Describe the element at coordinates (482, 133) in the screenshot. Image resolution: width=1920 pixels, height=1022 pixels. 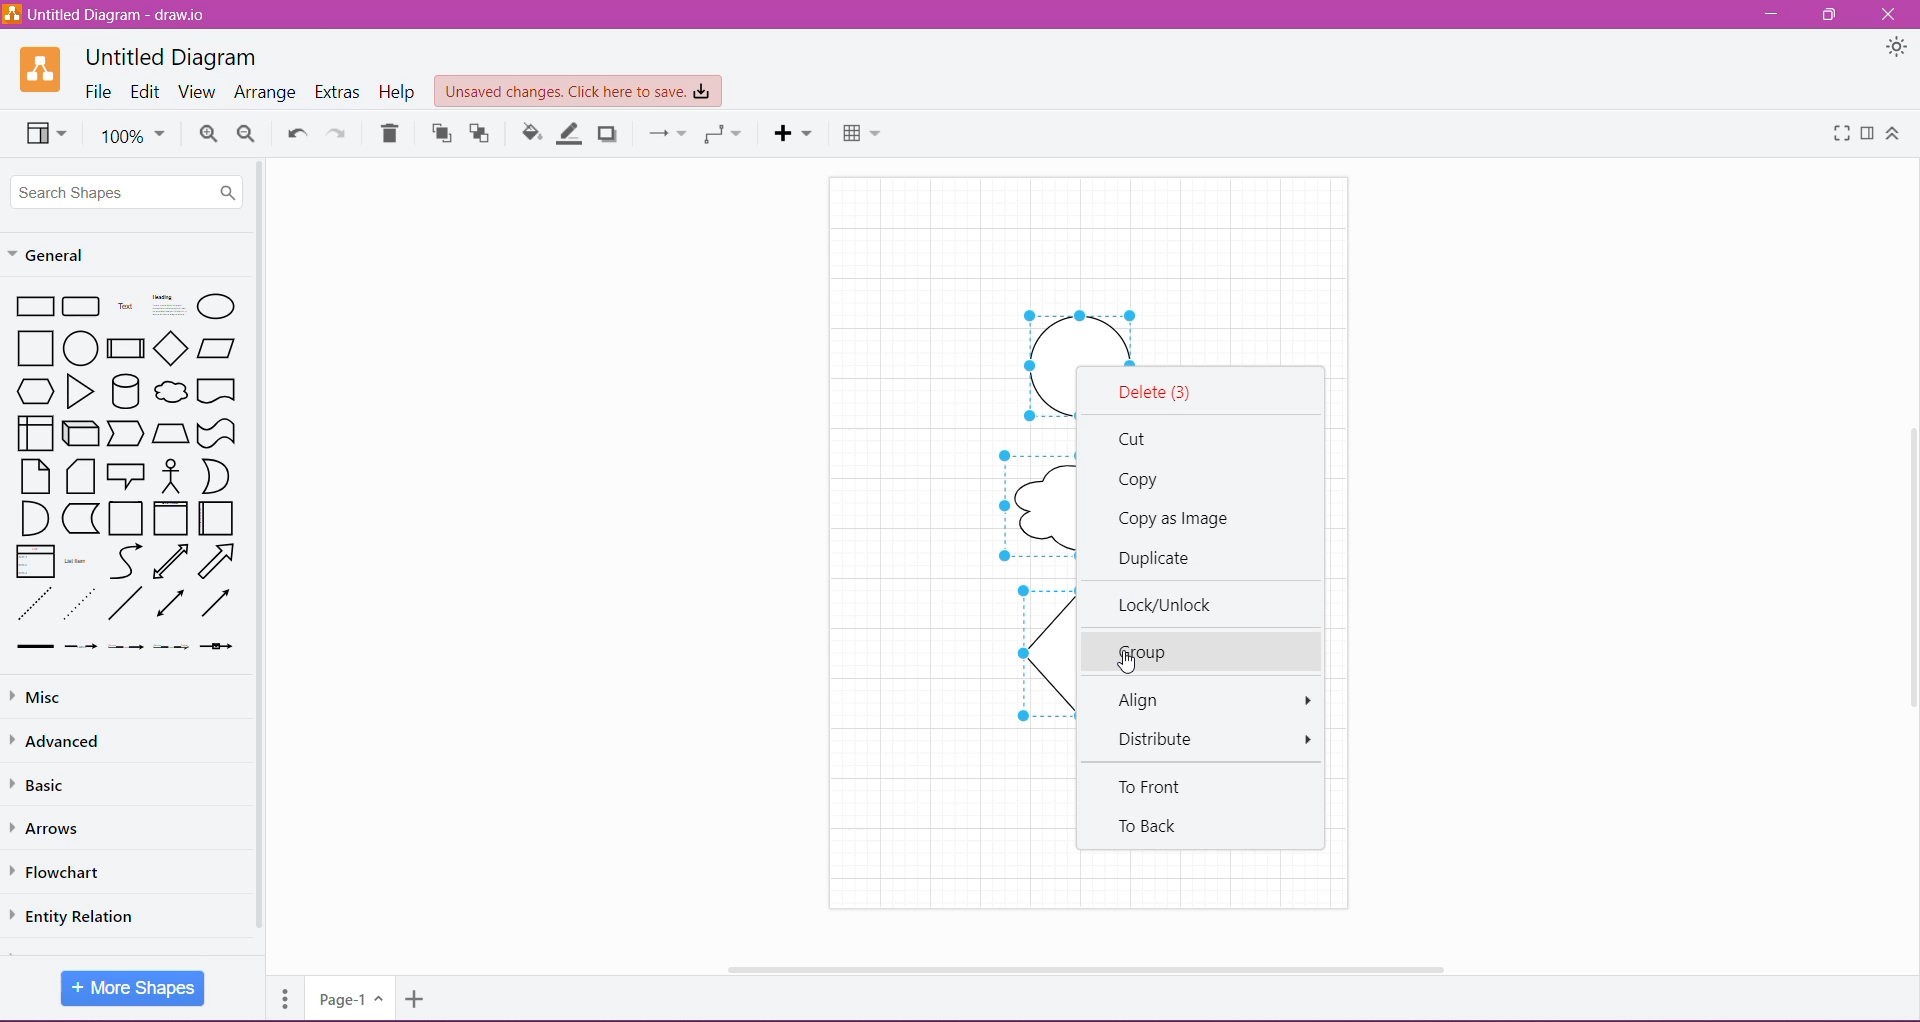
I see `To Back` at that location.